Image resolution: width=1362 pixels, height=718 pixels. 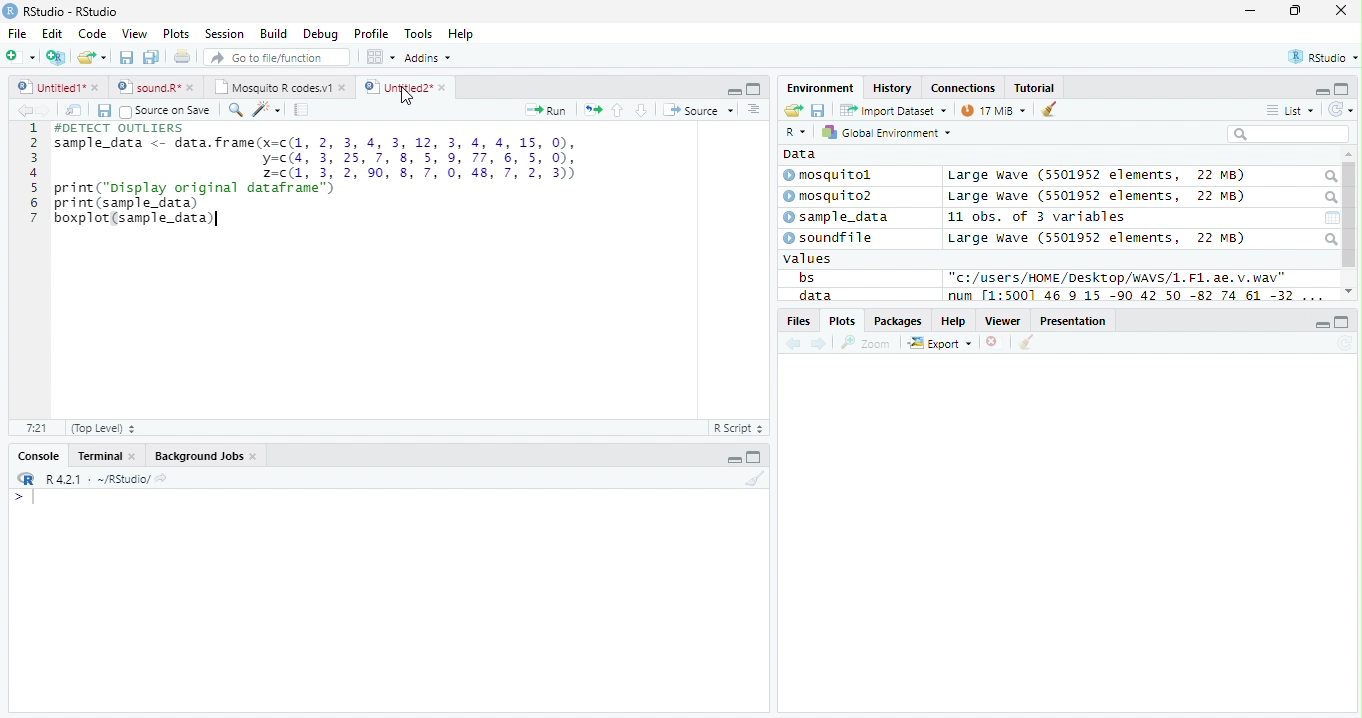 What do you see at coordinates (1350, 215) in the screenshot?
I see `scroll bar` at bounding box center [1350, 215].